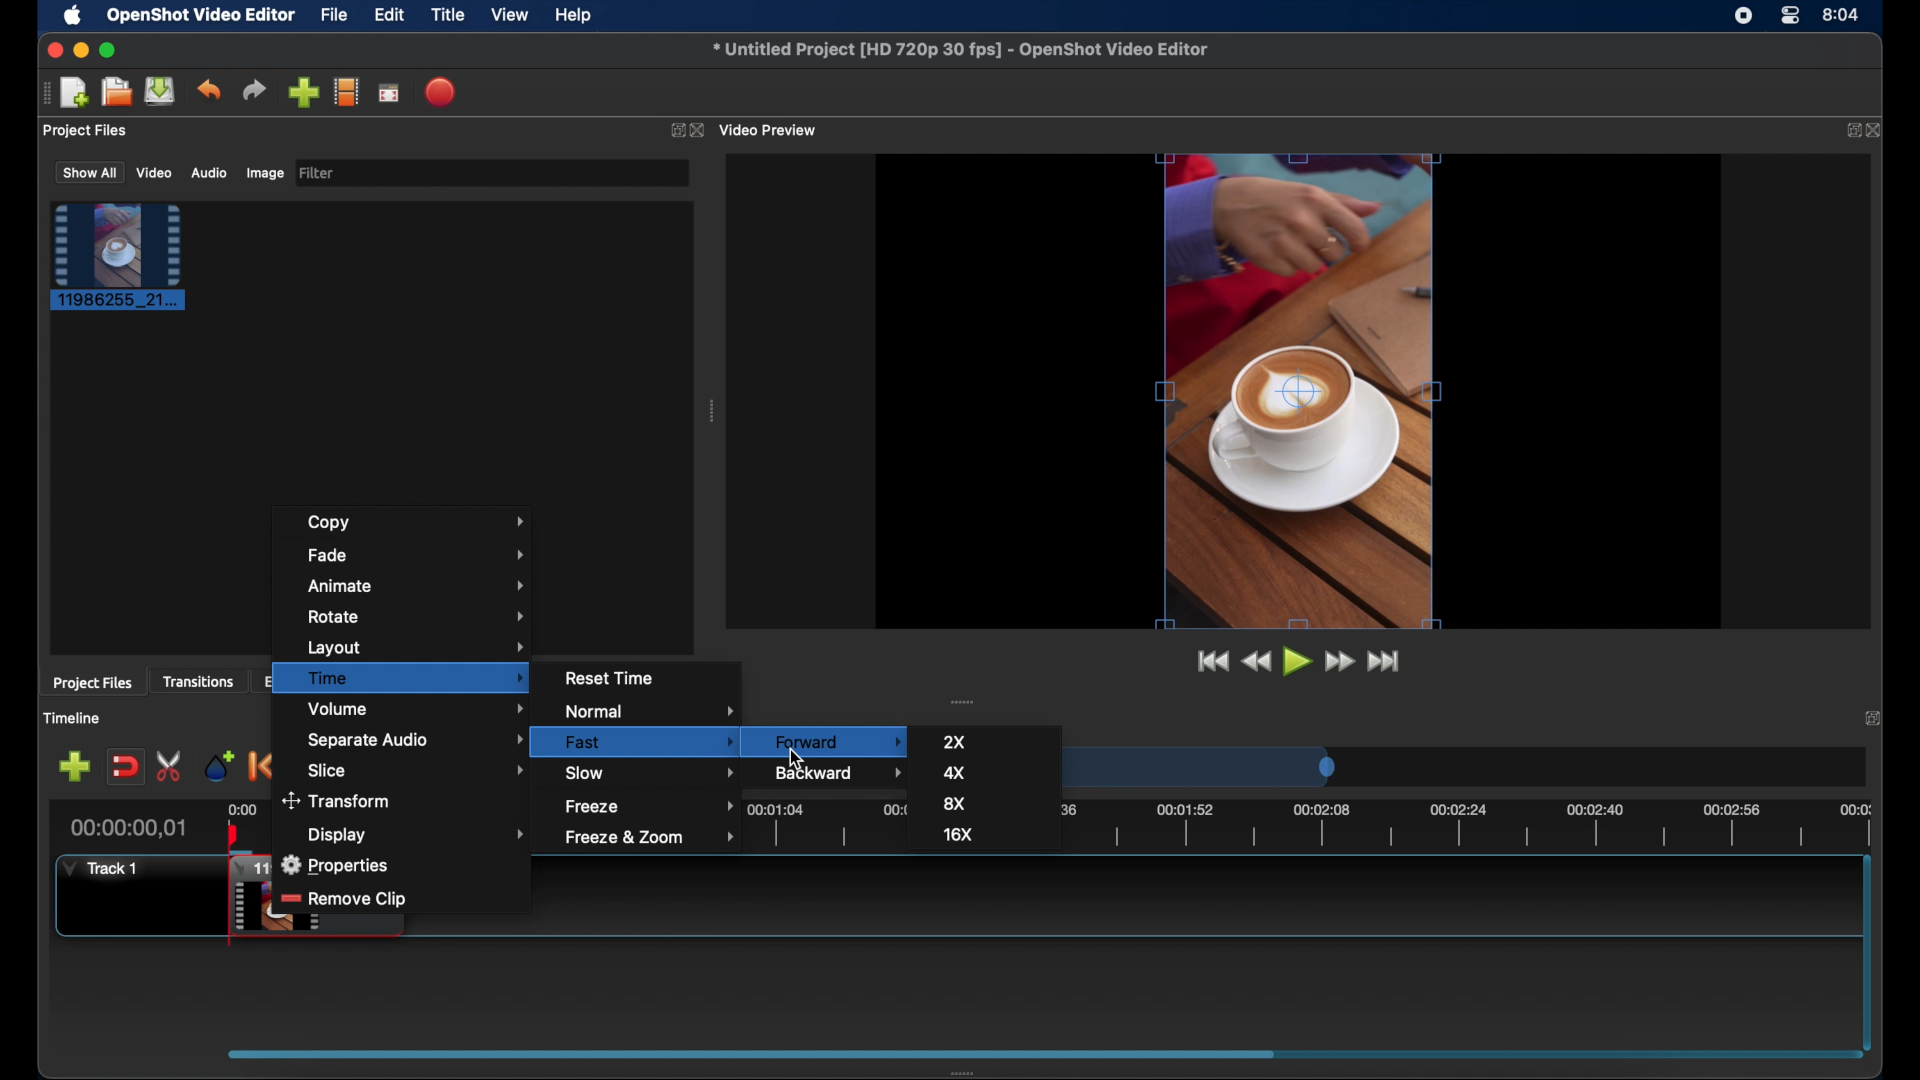  I want to click on expand, so click(675, 130).